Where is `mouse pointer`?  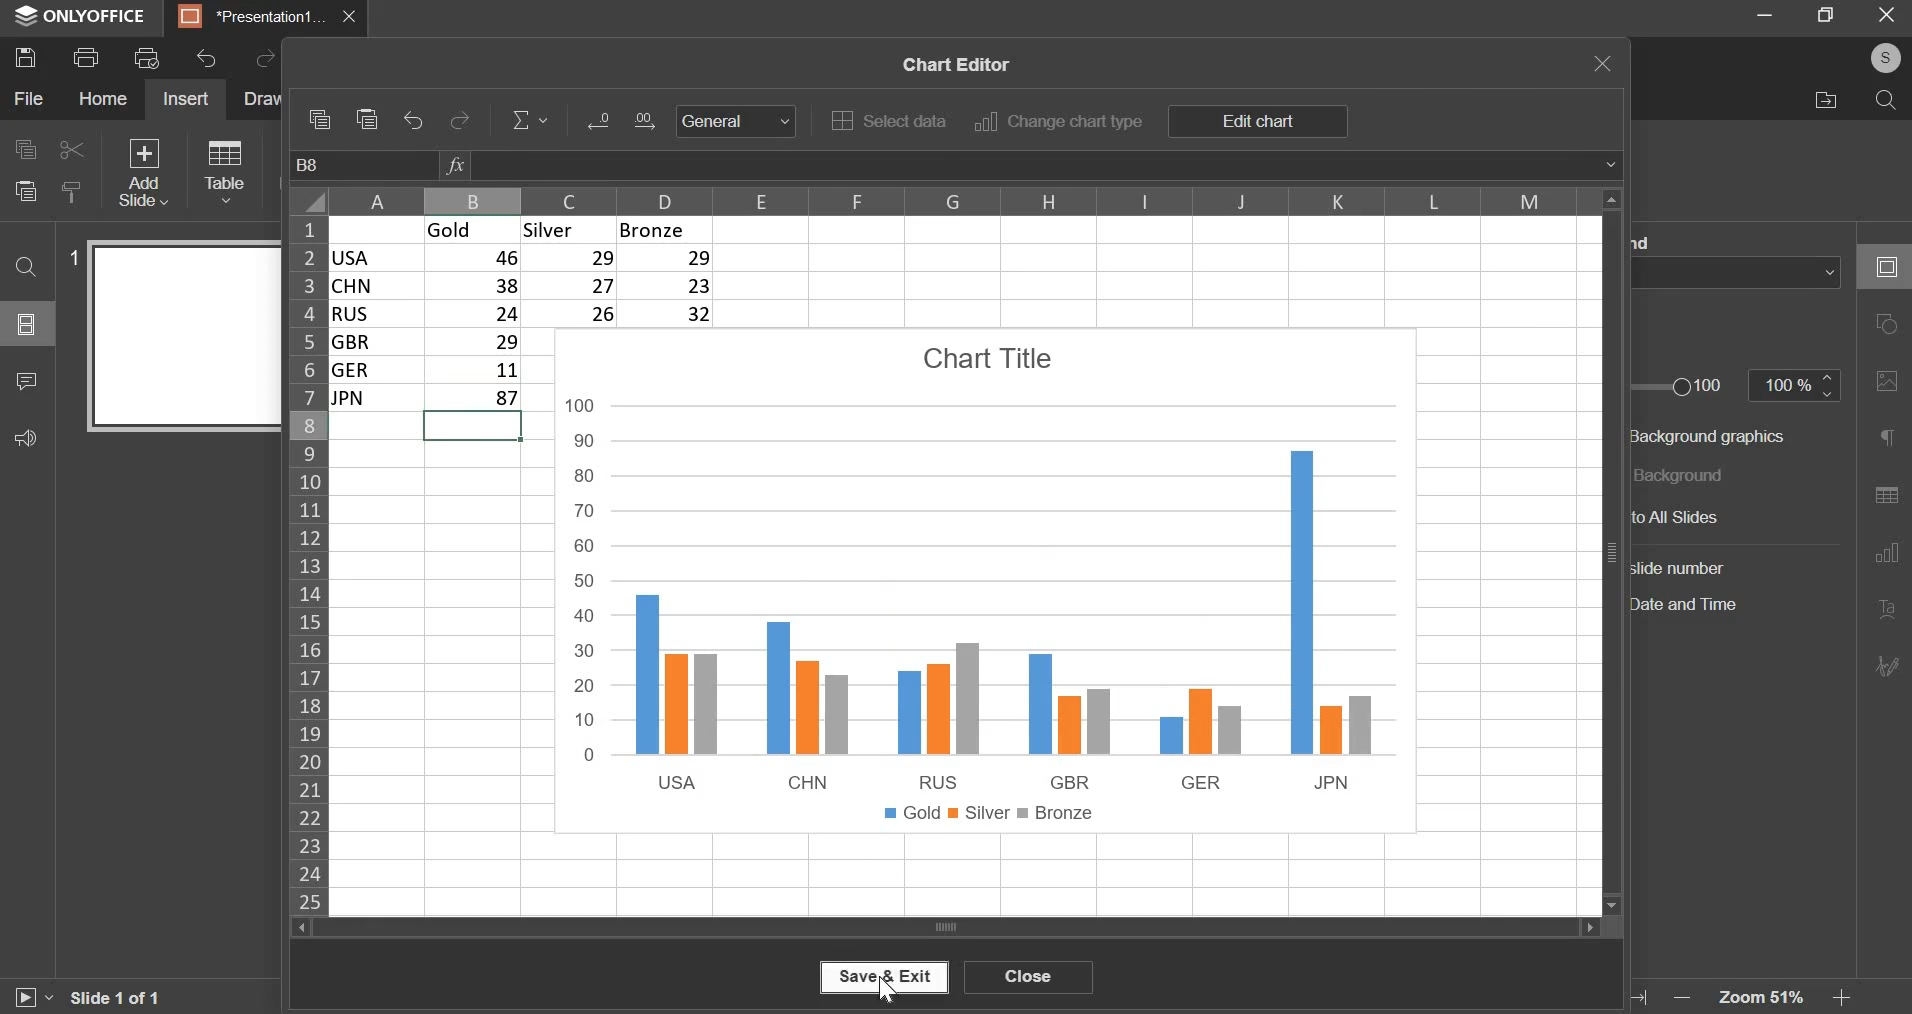
mouse pointer is located at coordinates (889, 993).